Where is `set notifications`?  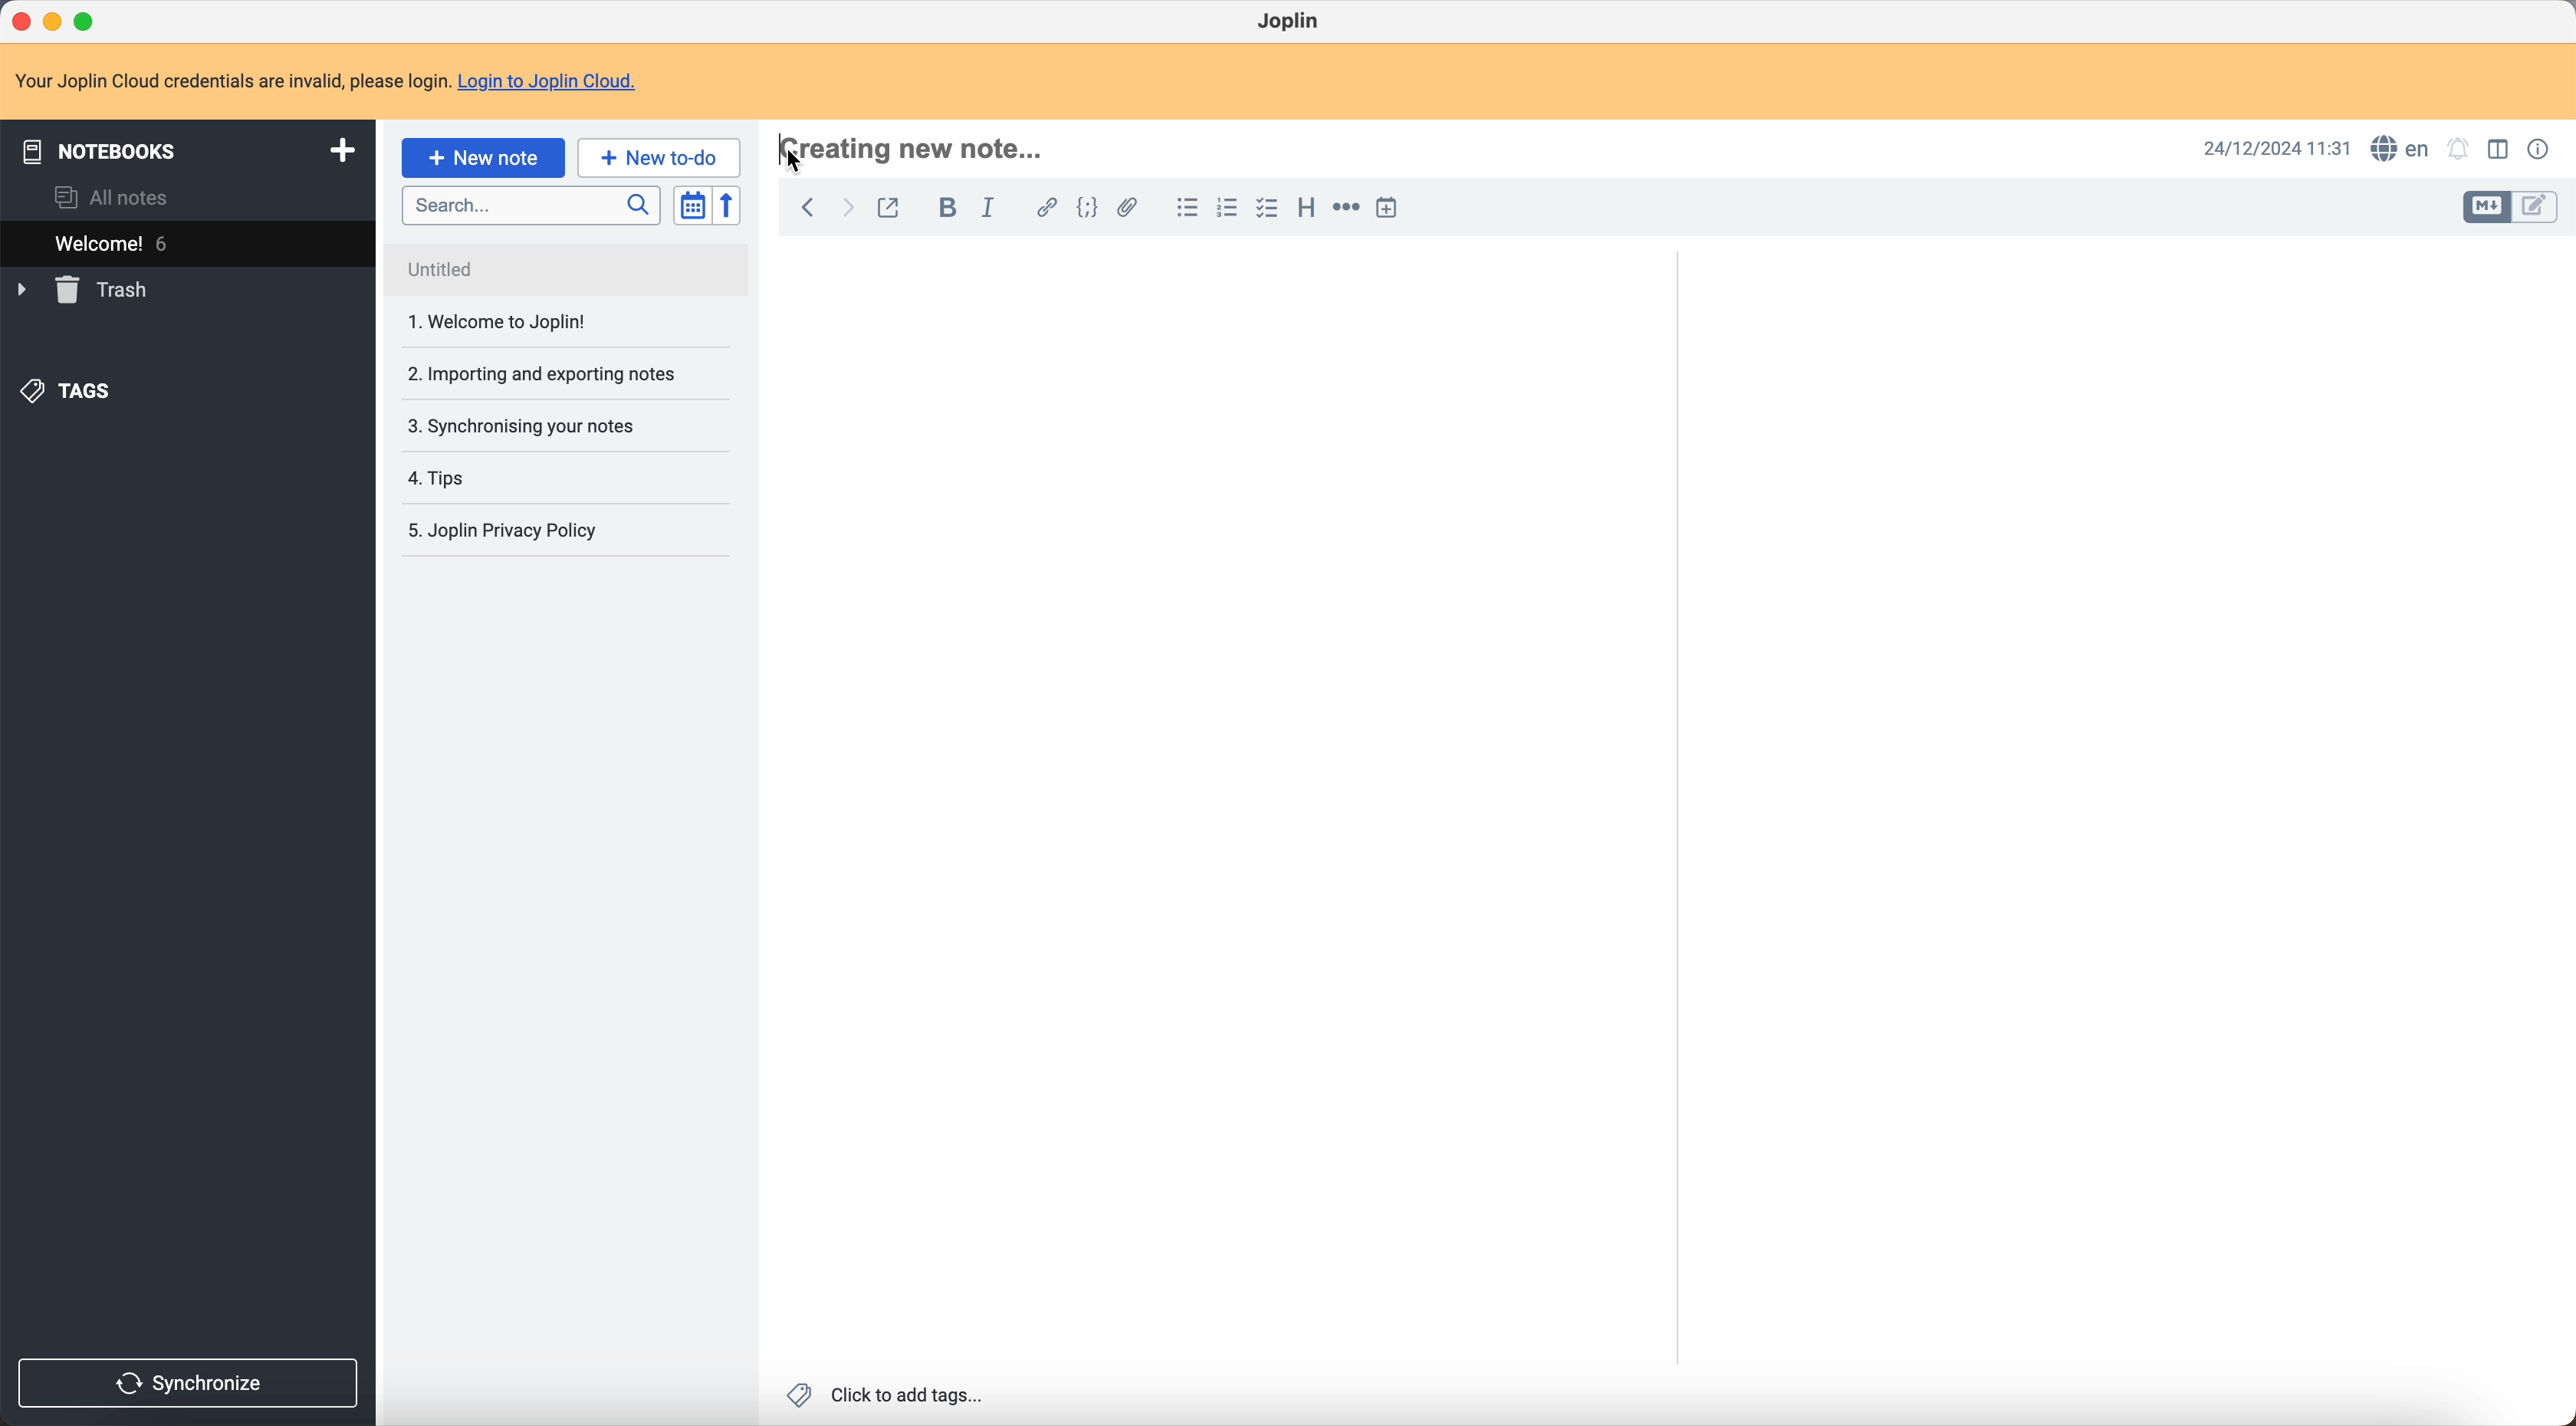
set notifications is located at coordinates (2459, 149).